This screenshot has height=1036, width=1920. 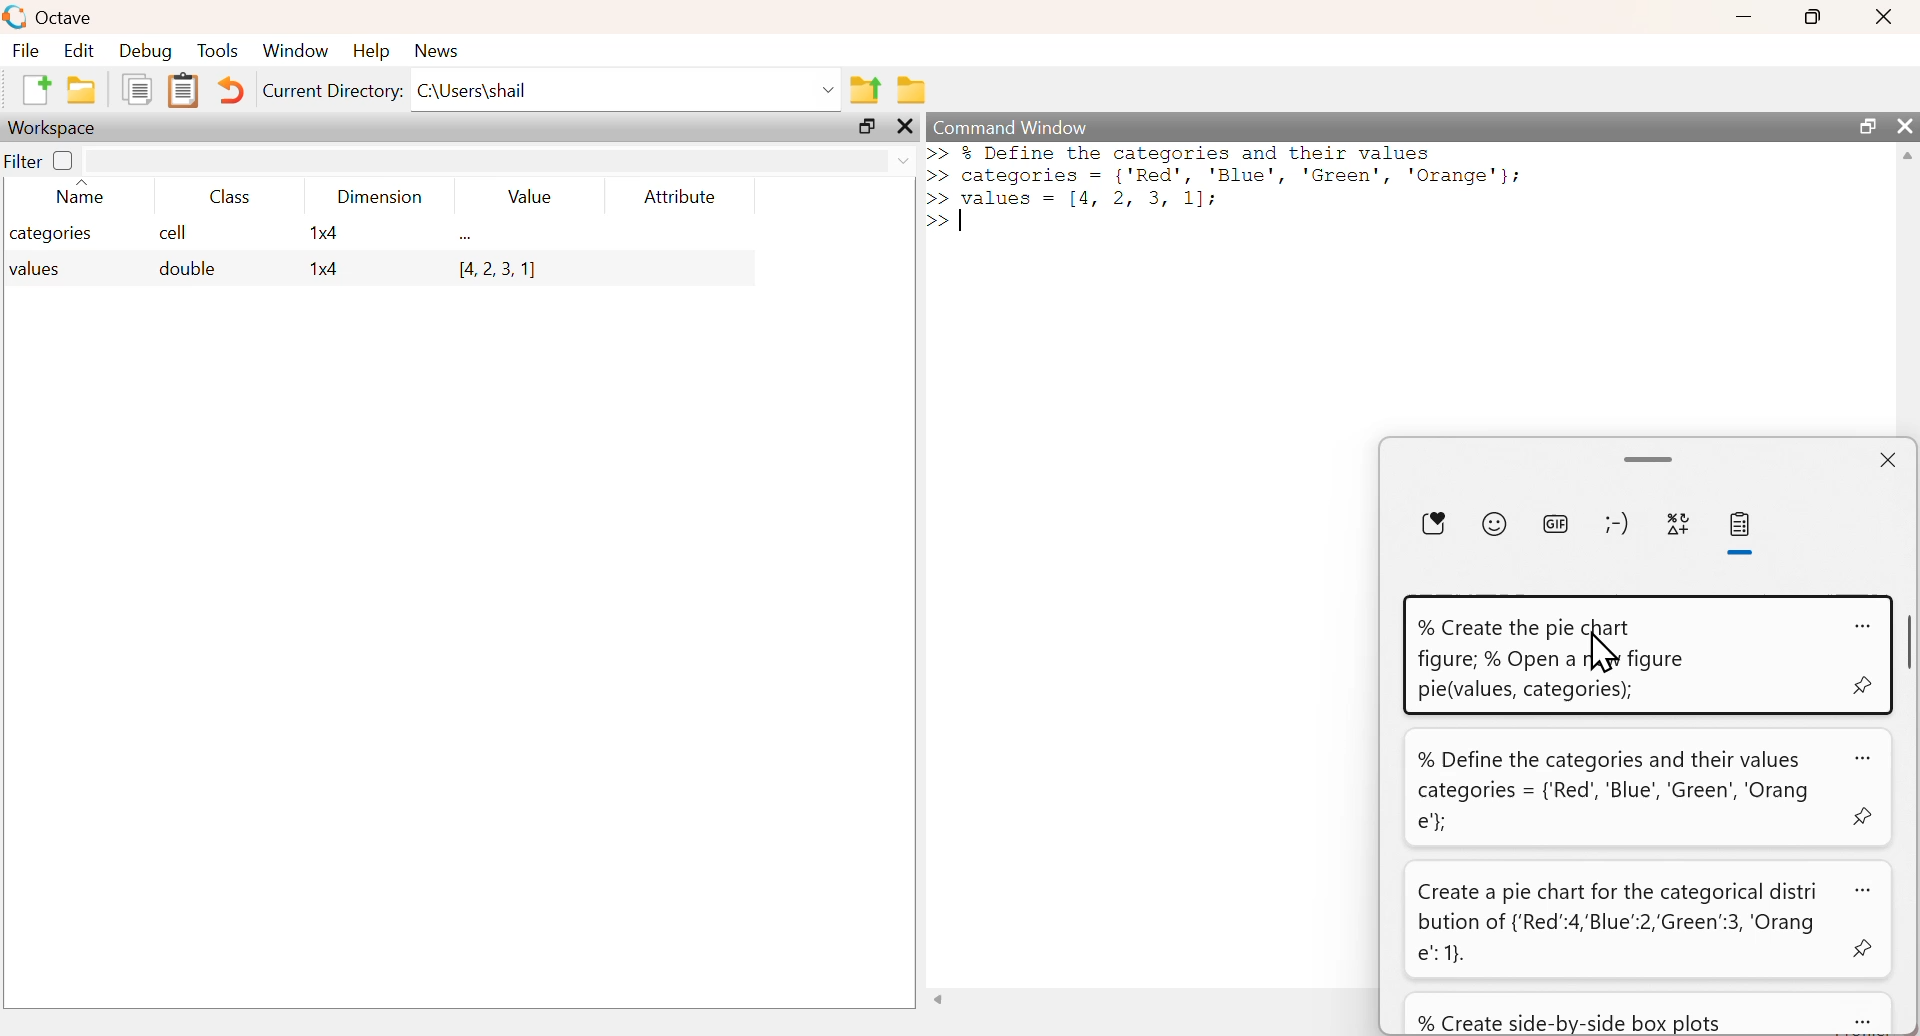 What do you see at coordinates (1904, 124) in the screenshot?
I see `close` at bounding box center [1904, 124].